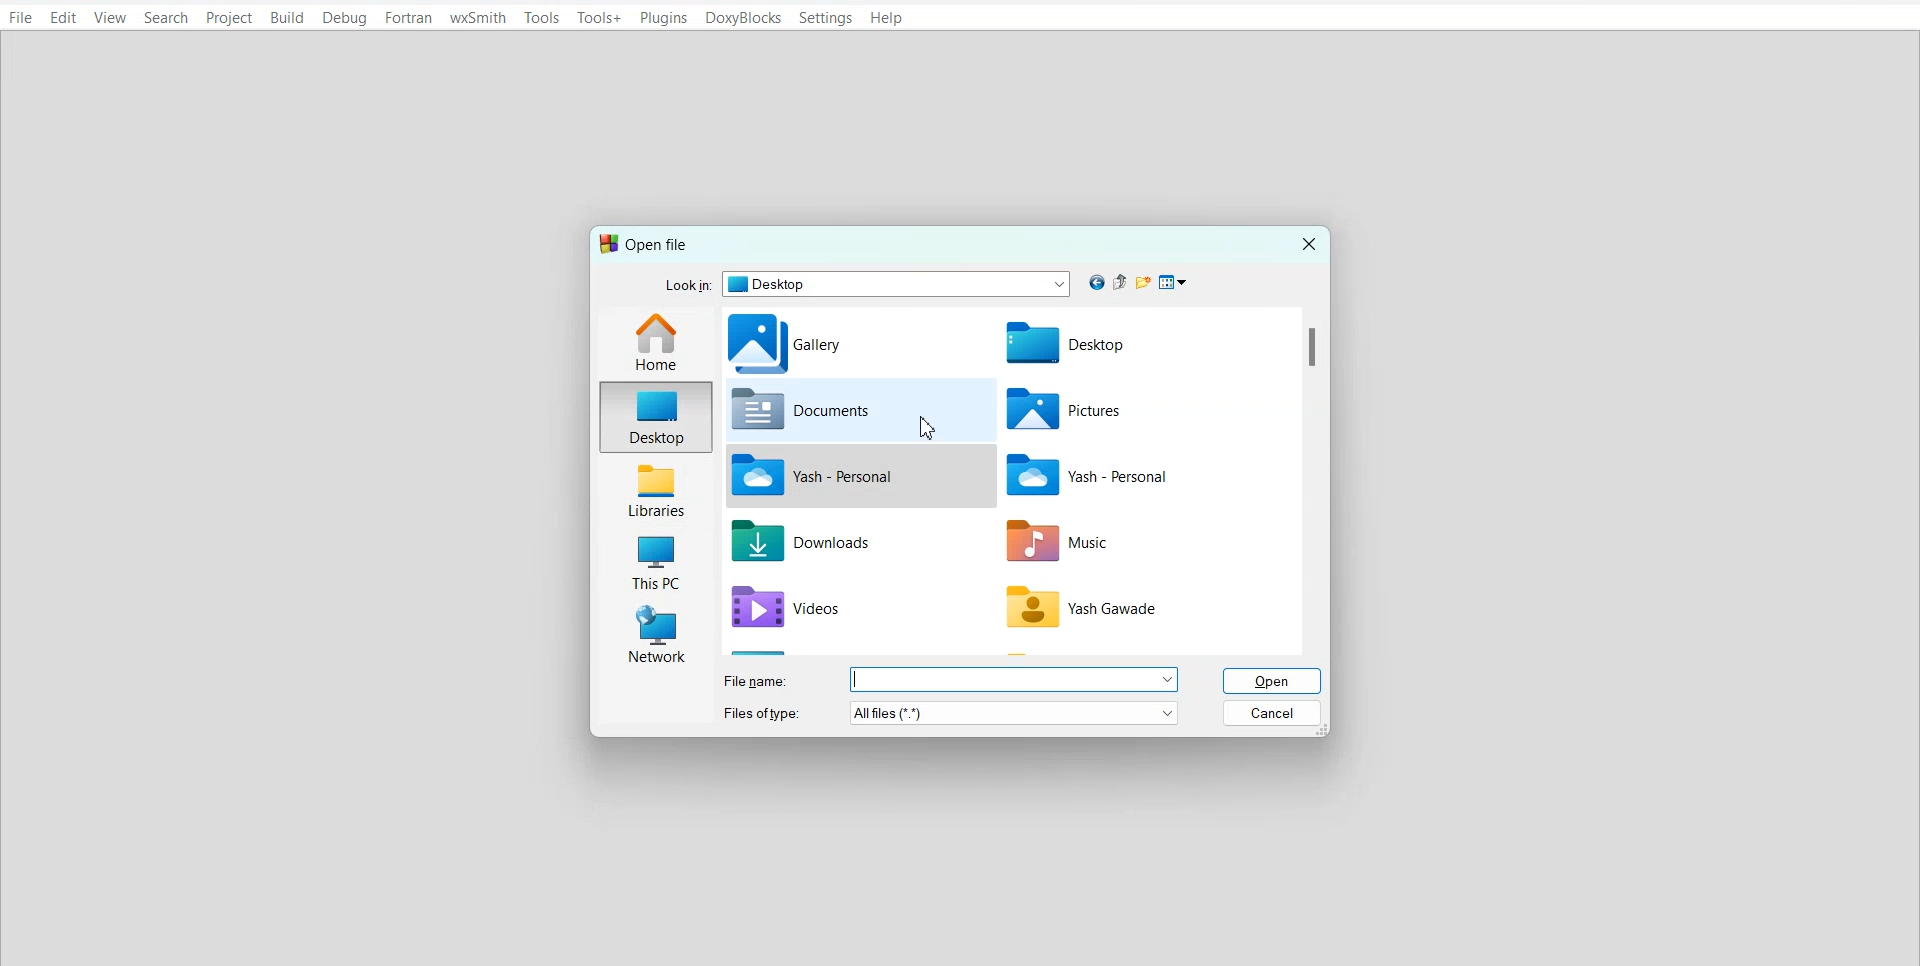 This screenshot has width=1920, height=966. What do you see at coordinates (1274, 681) in the screenshot?
I see `Open ` at bounding box center [1274, 681].